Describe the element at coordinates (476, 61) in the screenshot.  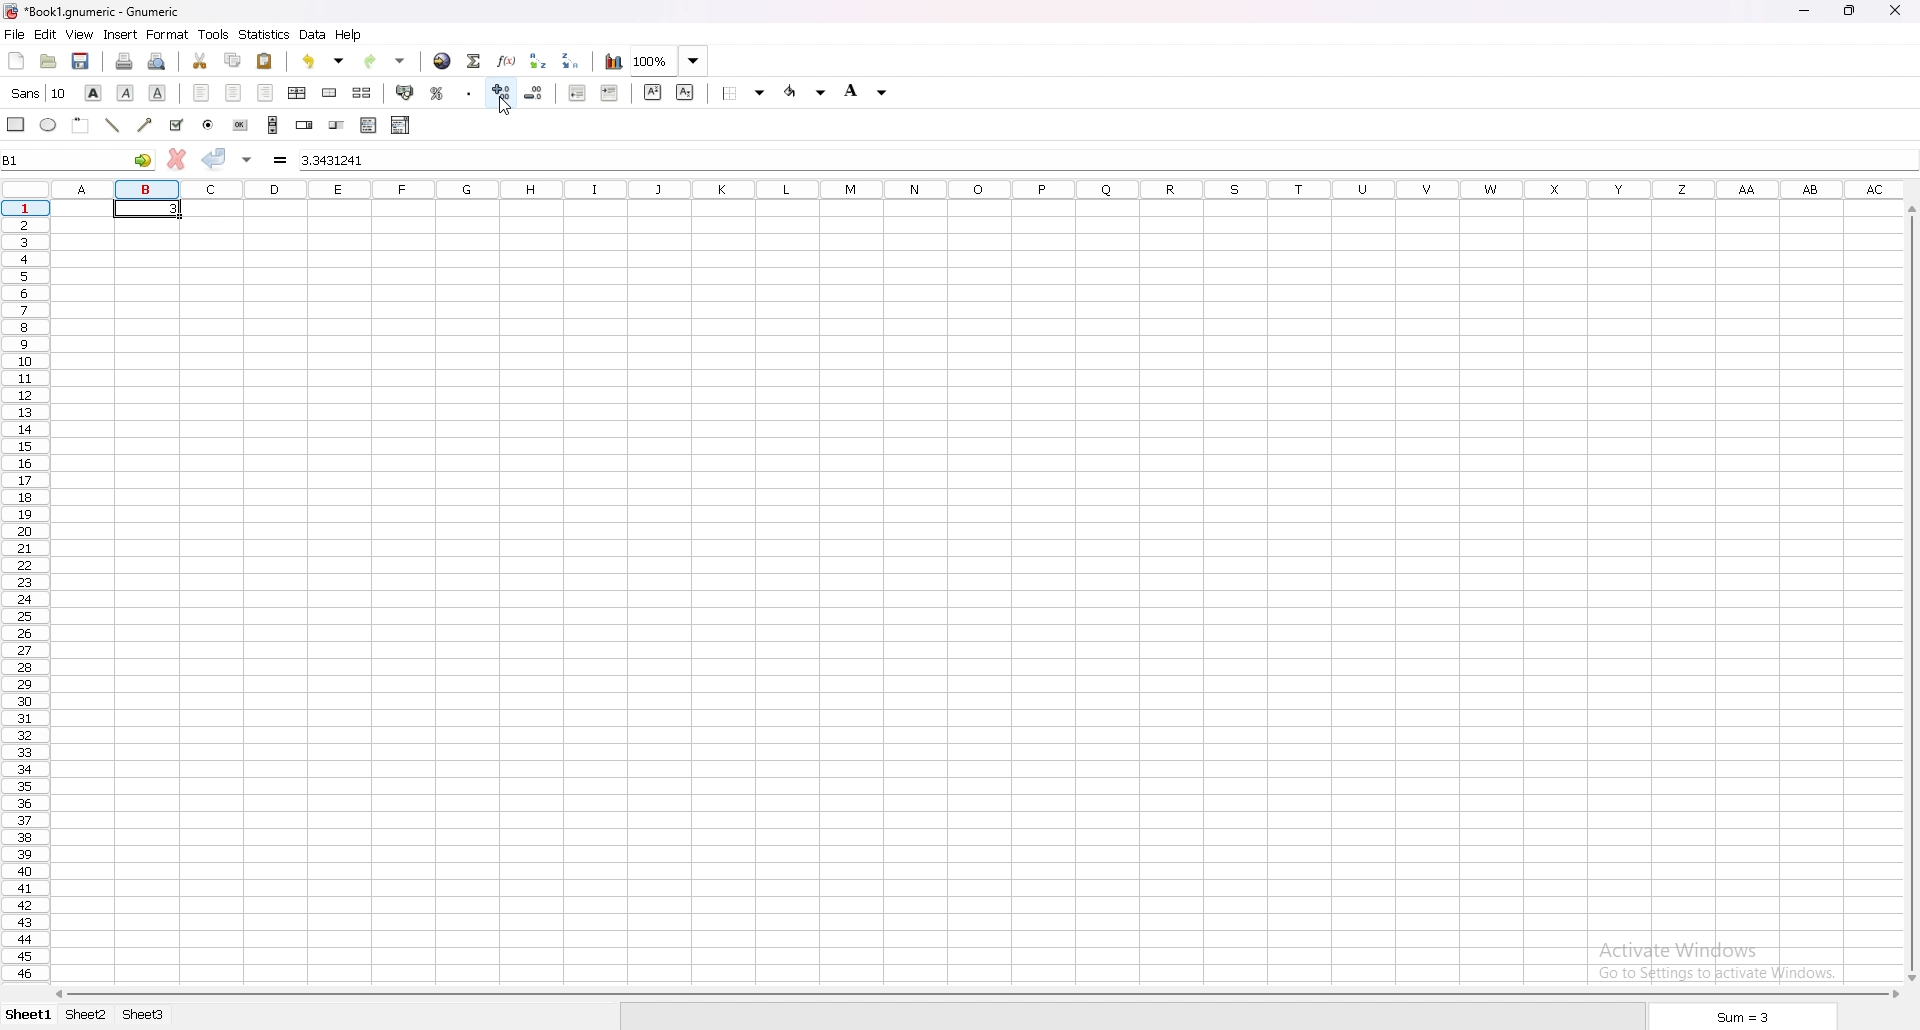
I see `summation` at that location.